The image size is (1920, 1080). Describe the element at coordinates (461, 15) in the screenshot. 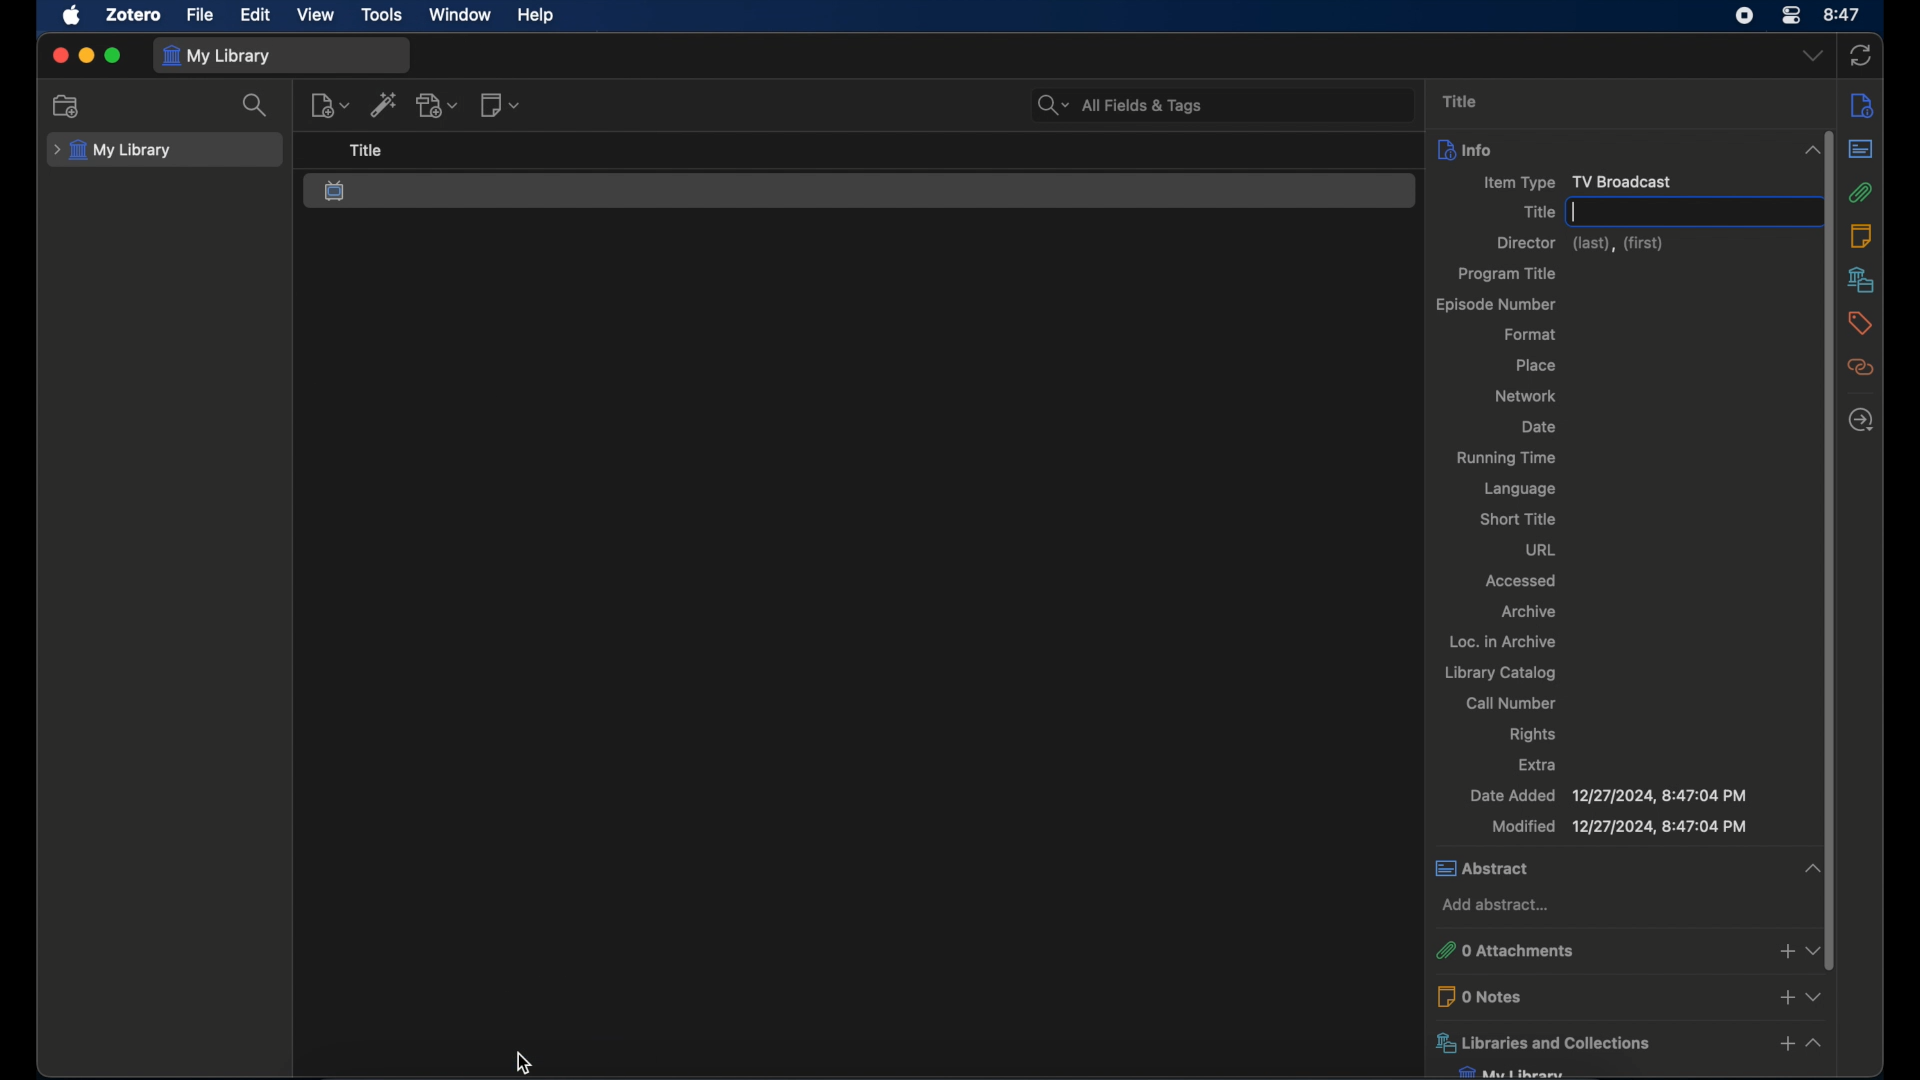

I see `window` at that location.